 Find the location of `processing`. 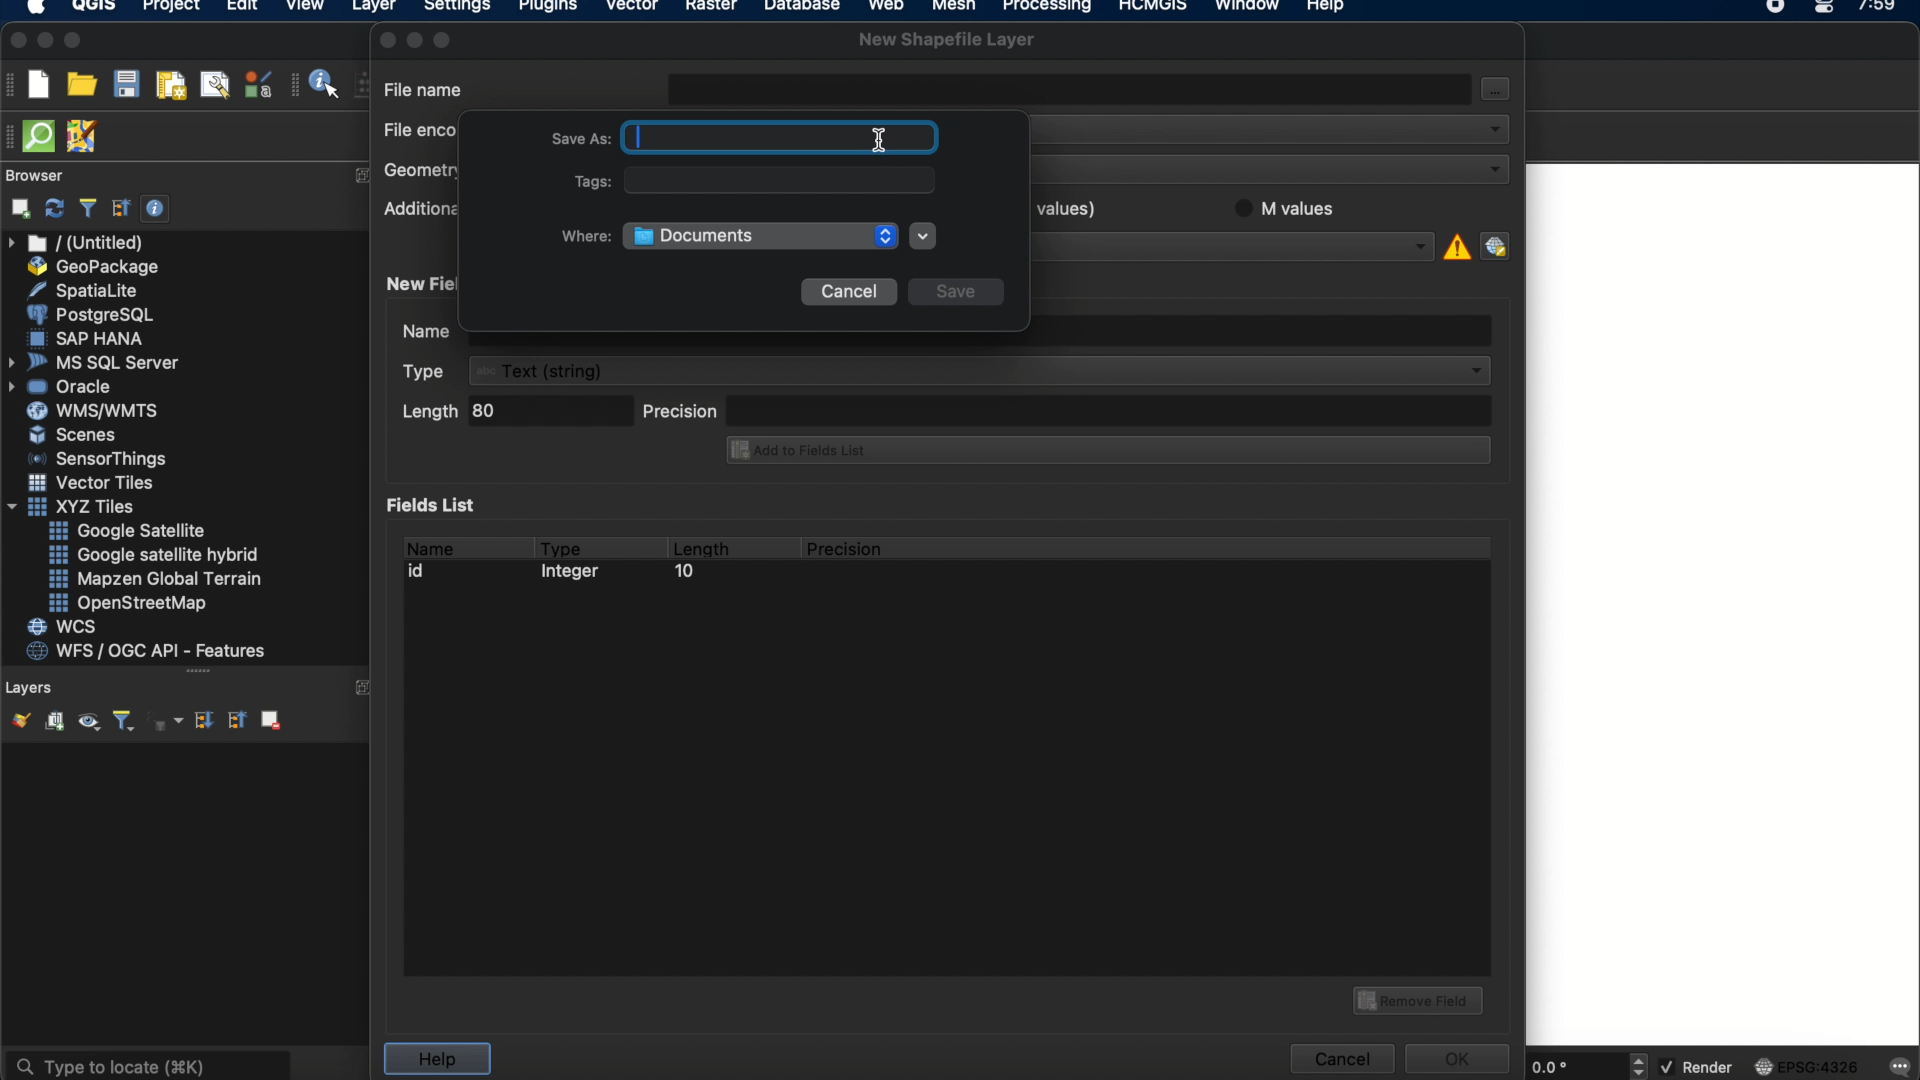

processing is located at coordinates (1052, 8).